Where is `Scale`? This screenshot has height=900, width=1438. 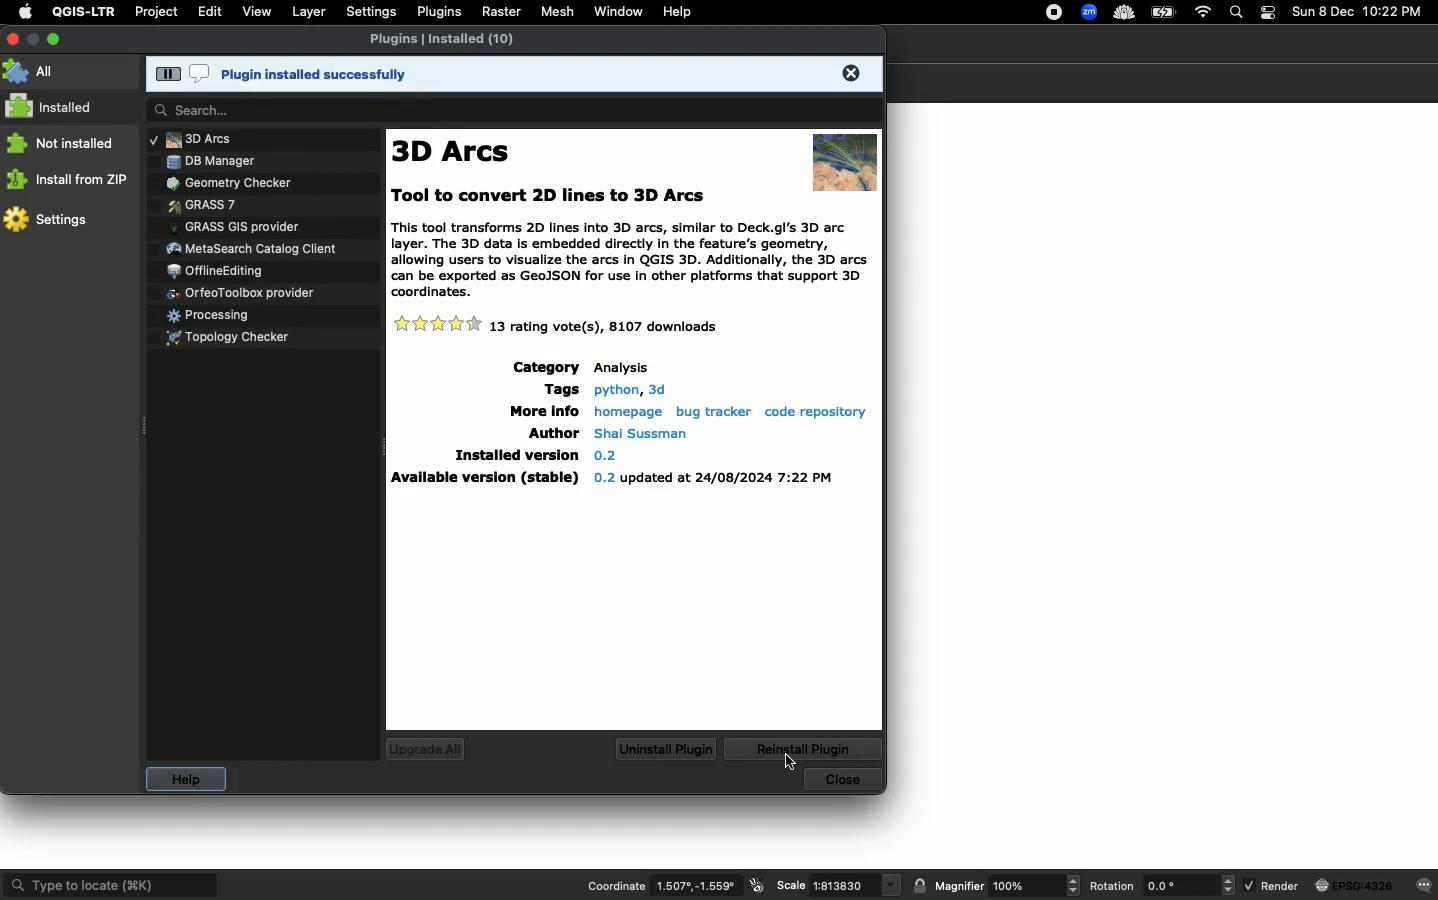
Scale is located at coordinates (857, 886).